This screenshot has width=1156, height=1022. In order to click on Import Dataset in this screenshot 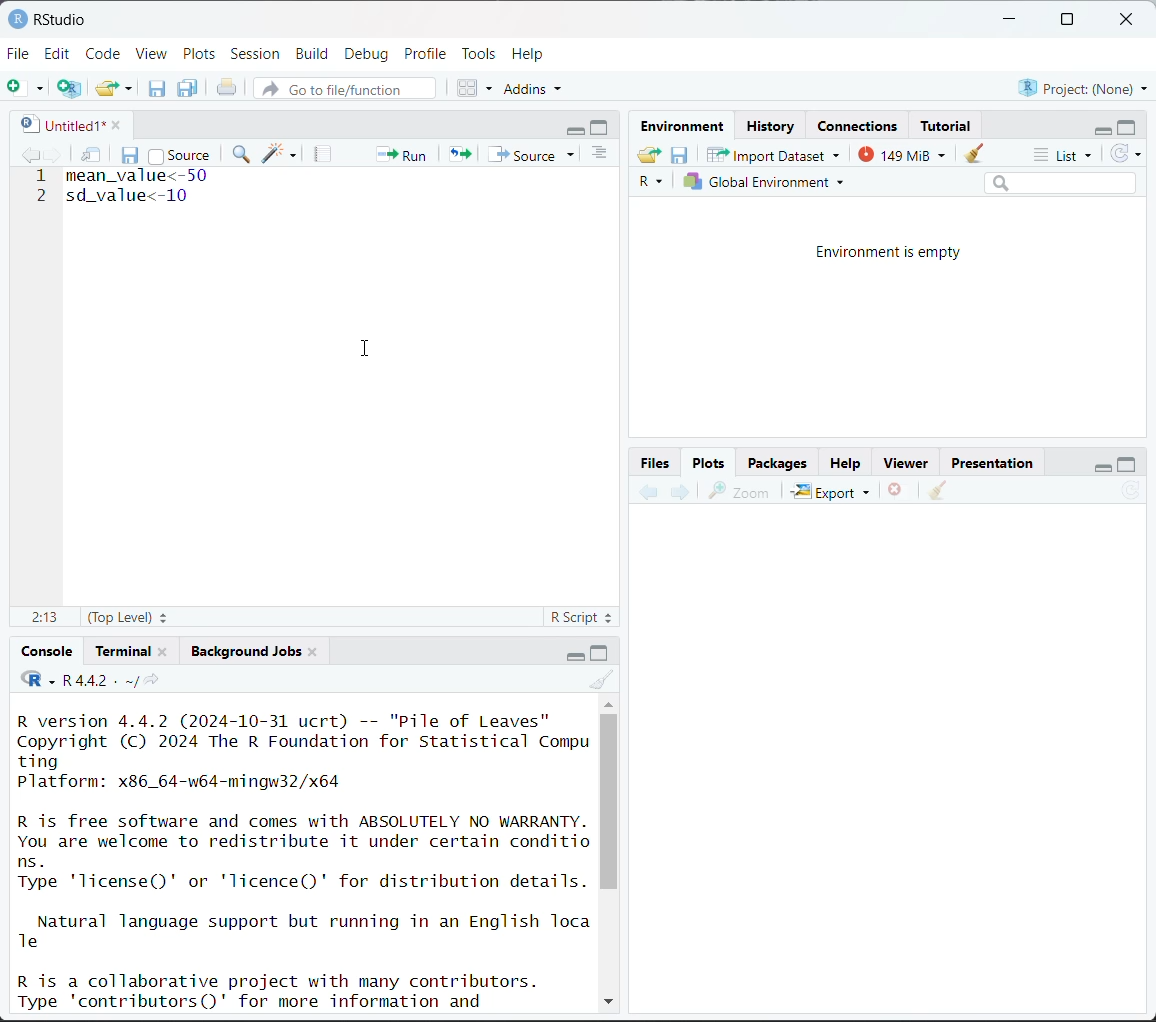, I will do `click(774, 154)`.